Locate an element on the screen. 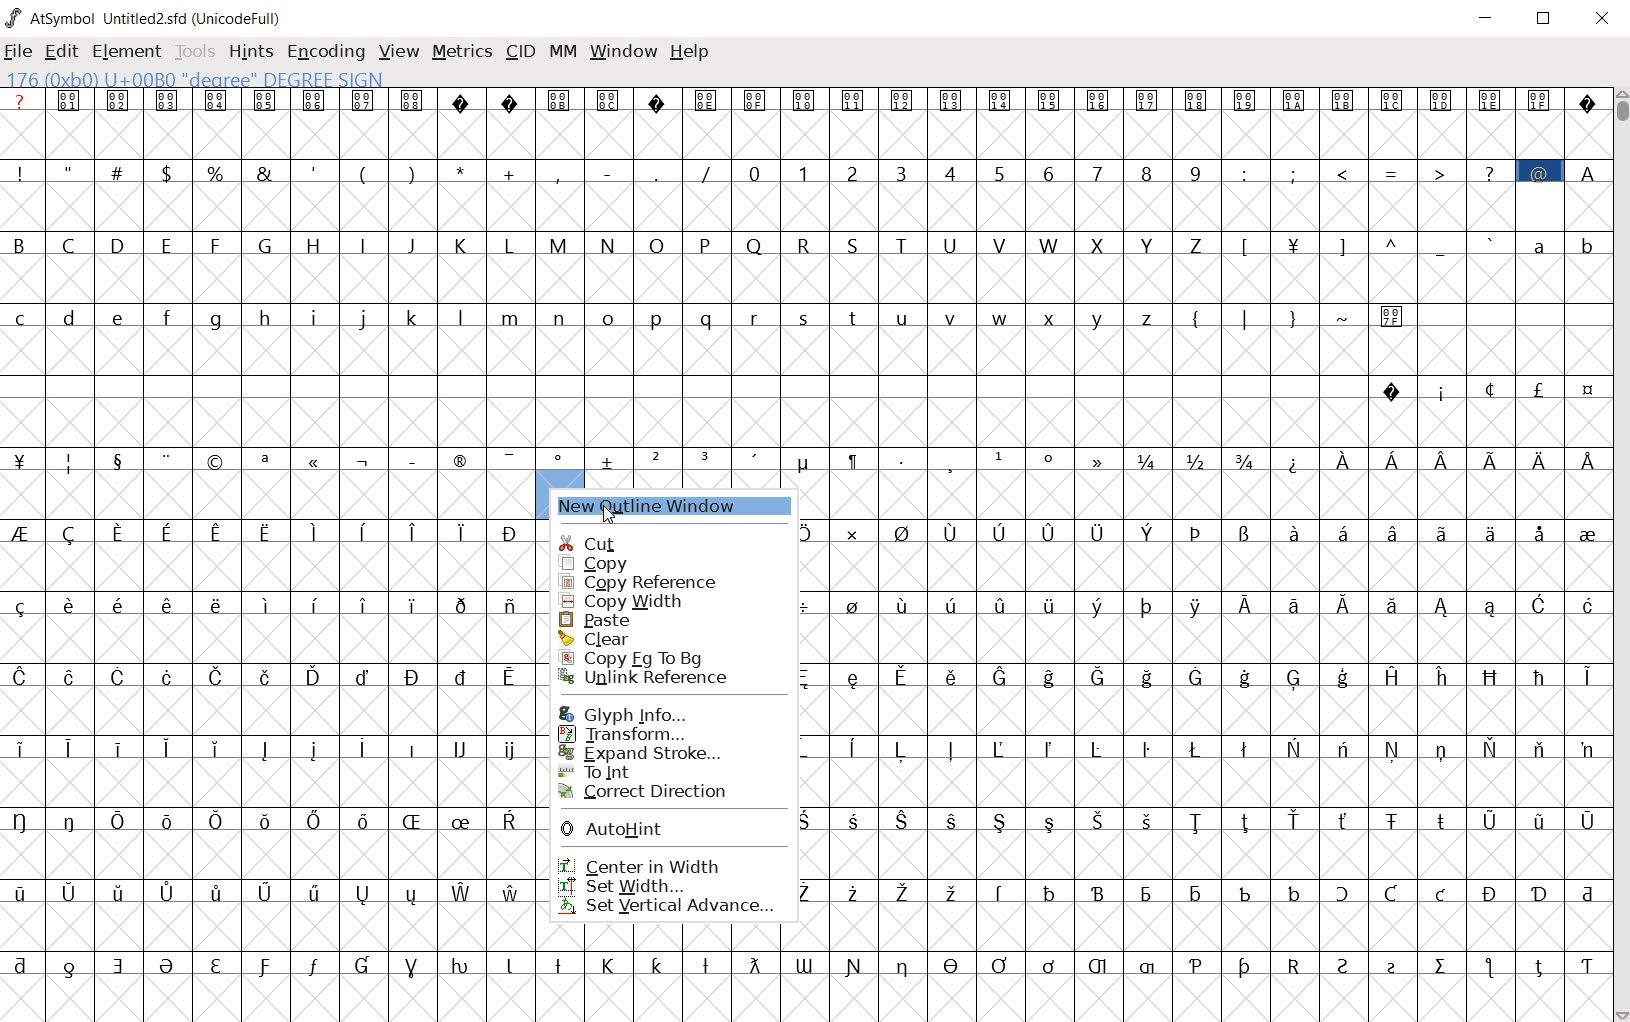 Image resolution: width=1630 pixels, height=1022 pixels. empty glyph slots is located at coordinates (1586, 207).